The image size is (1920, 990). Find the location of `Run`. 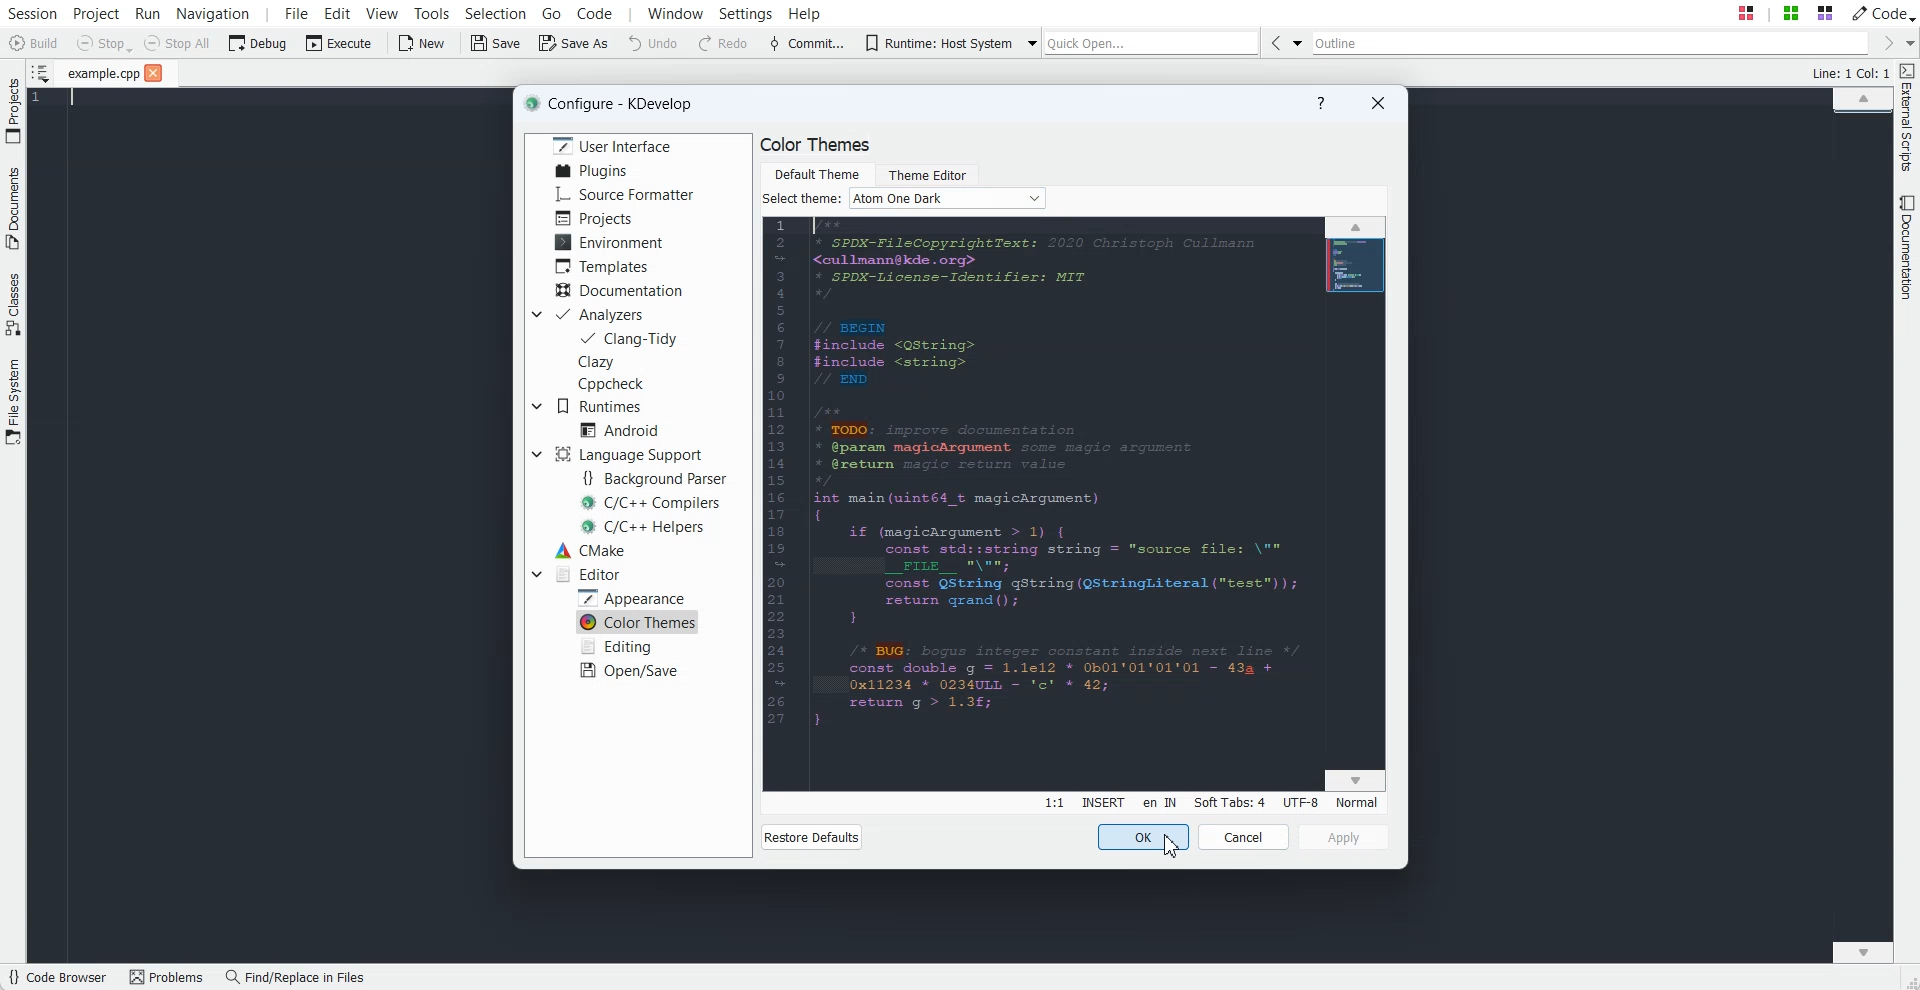

Run is located at coordinates (148, 12).